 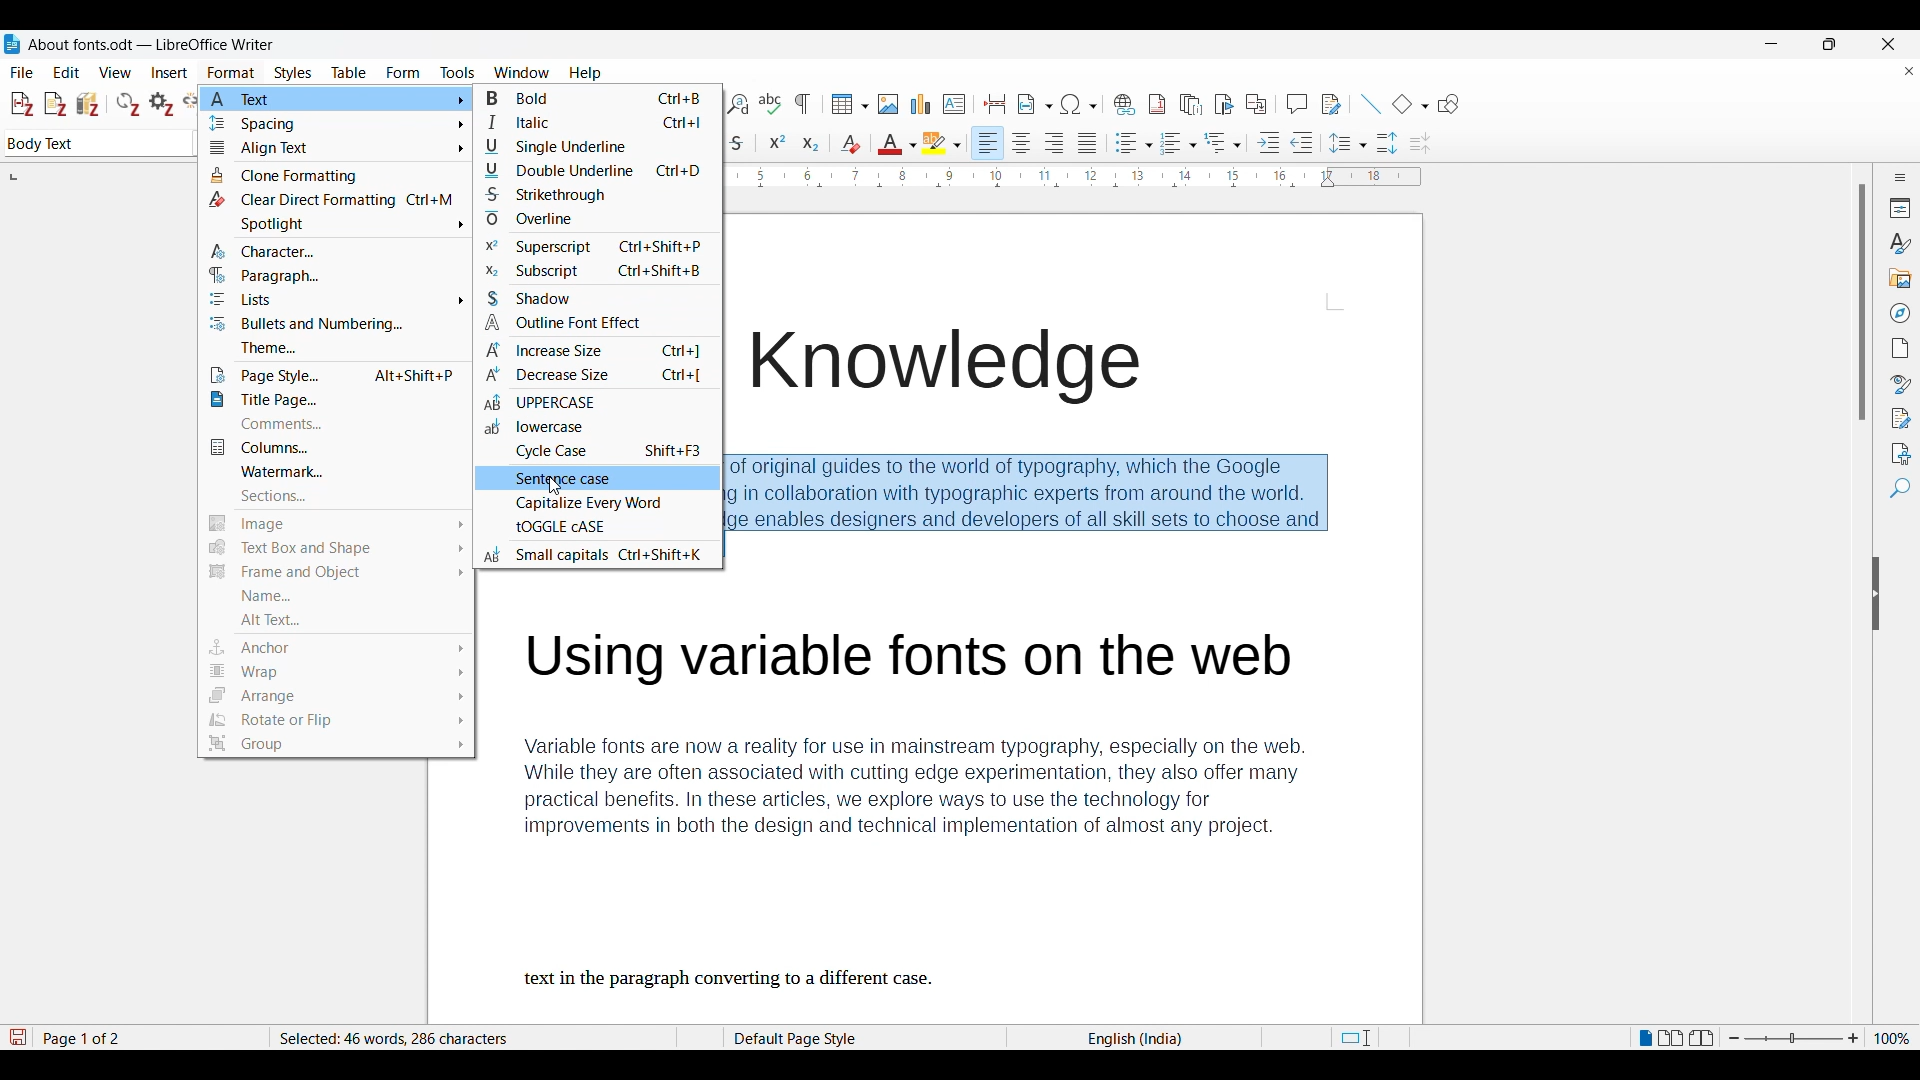 What do you see at coordinates (1910, 71) in the screenshot?
I see `Close document` at bounding box center [1910, 71].